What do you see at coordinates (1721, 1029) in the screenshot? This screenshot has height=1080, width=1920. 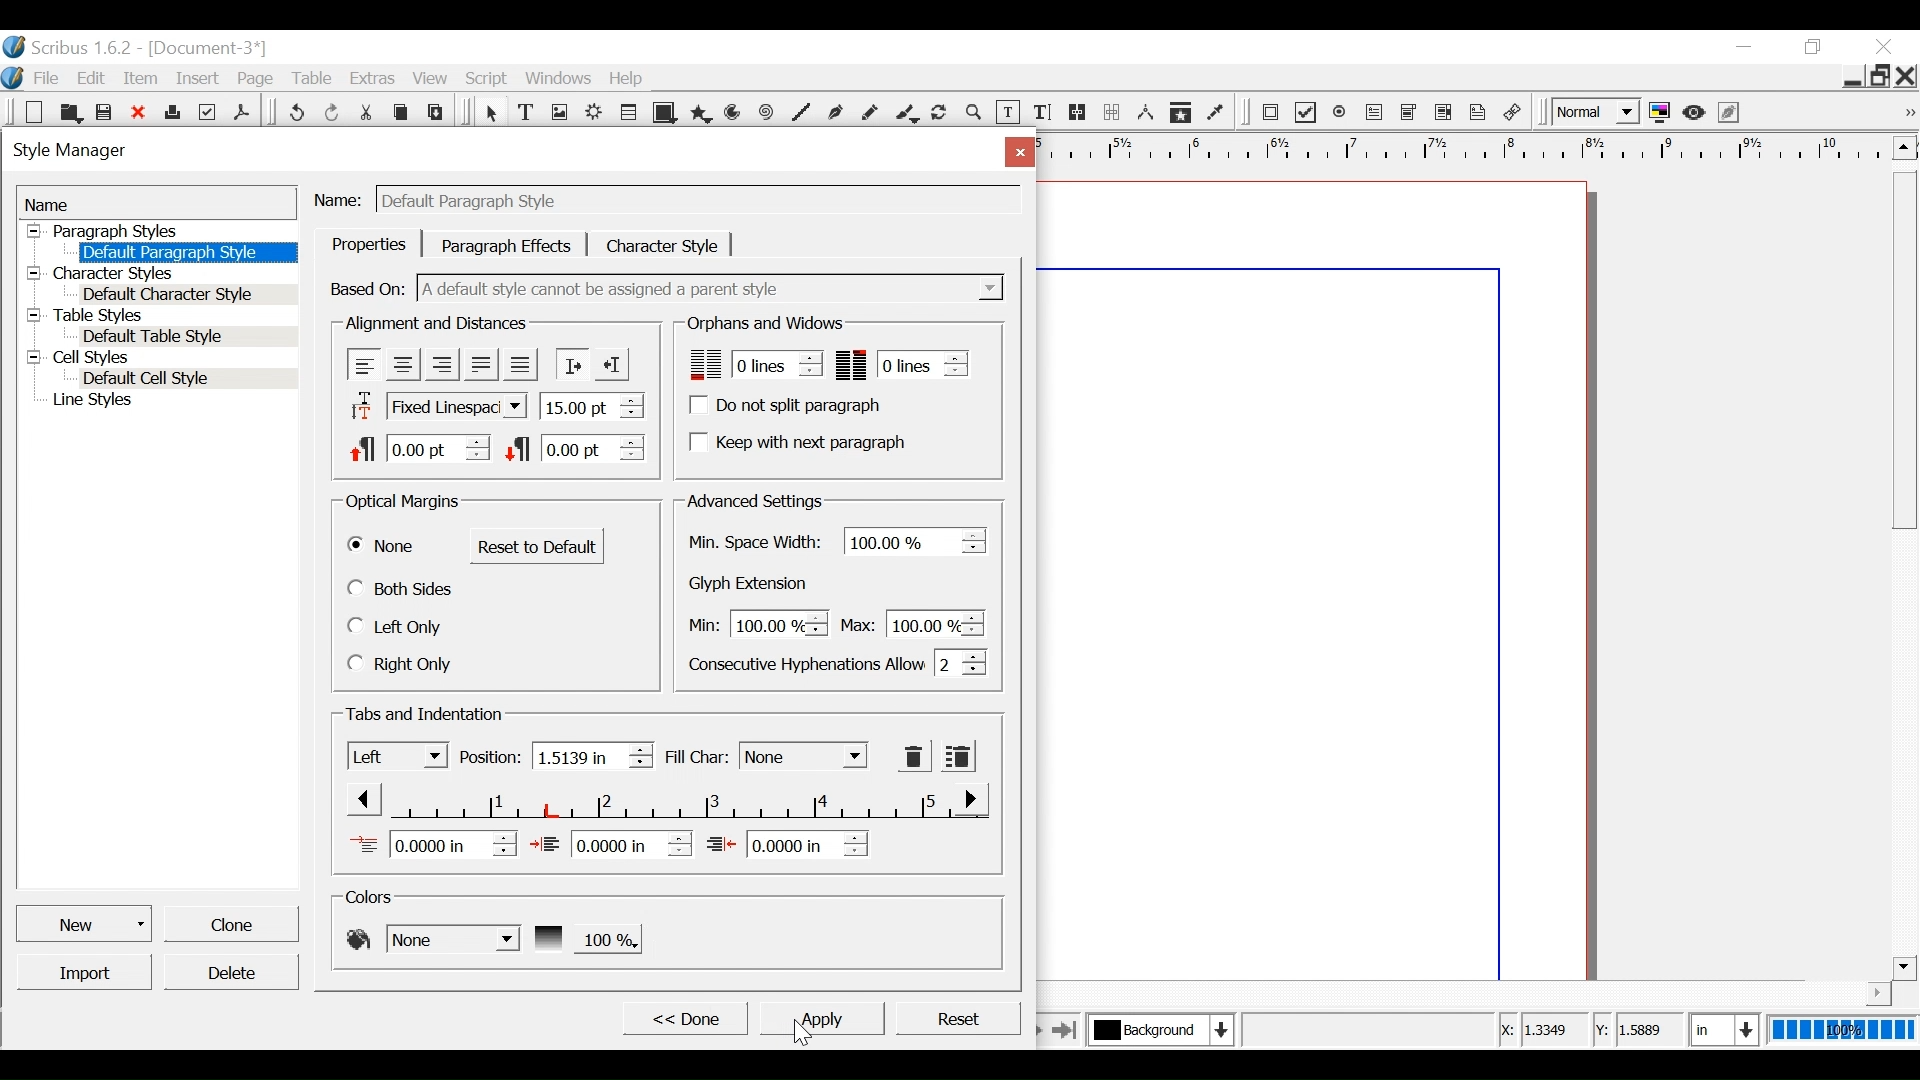 I see `Select the current unit` at bounding box center [1721, 1029].